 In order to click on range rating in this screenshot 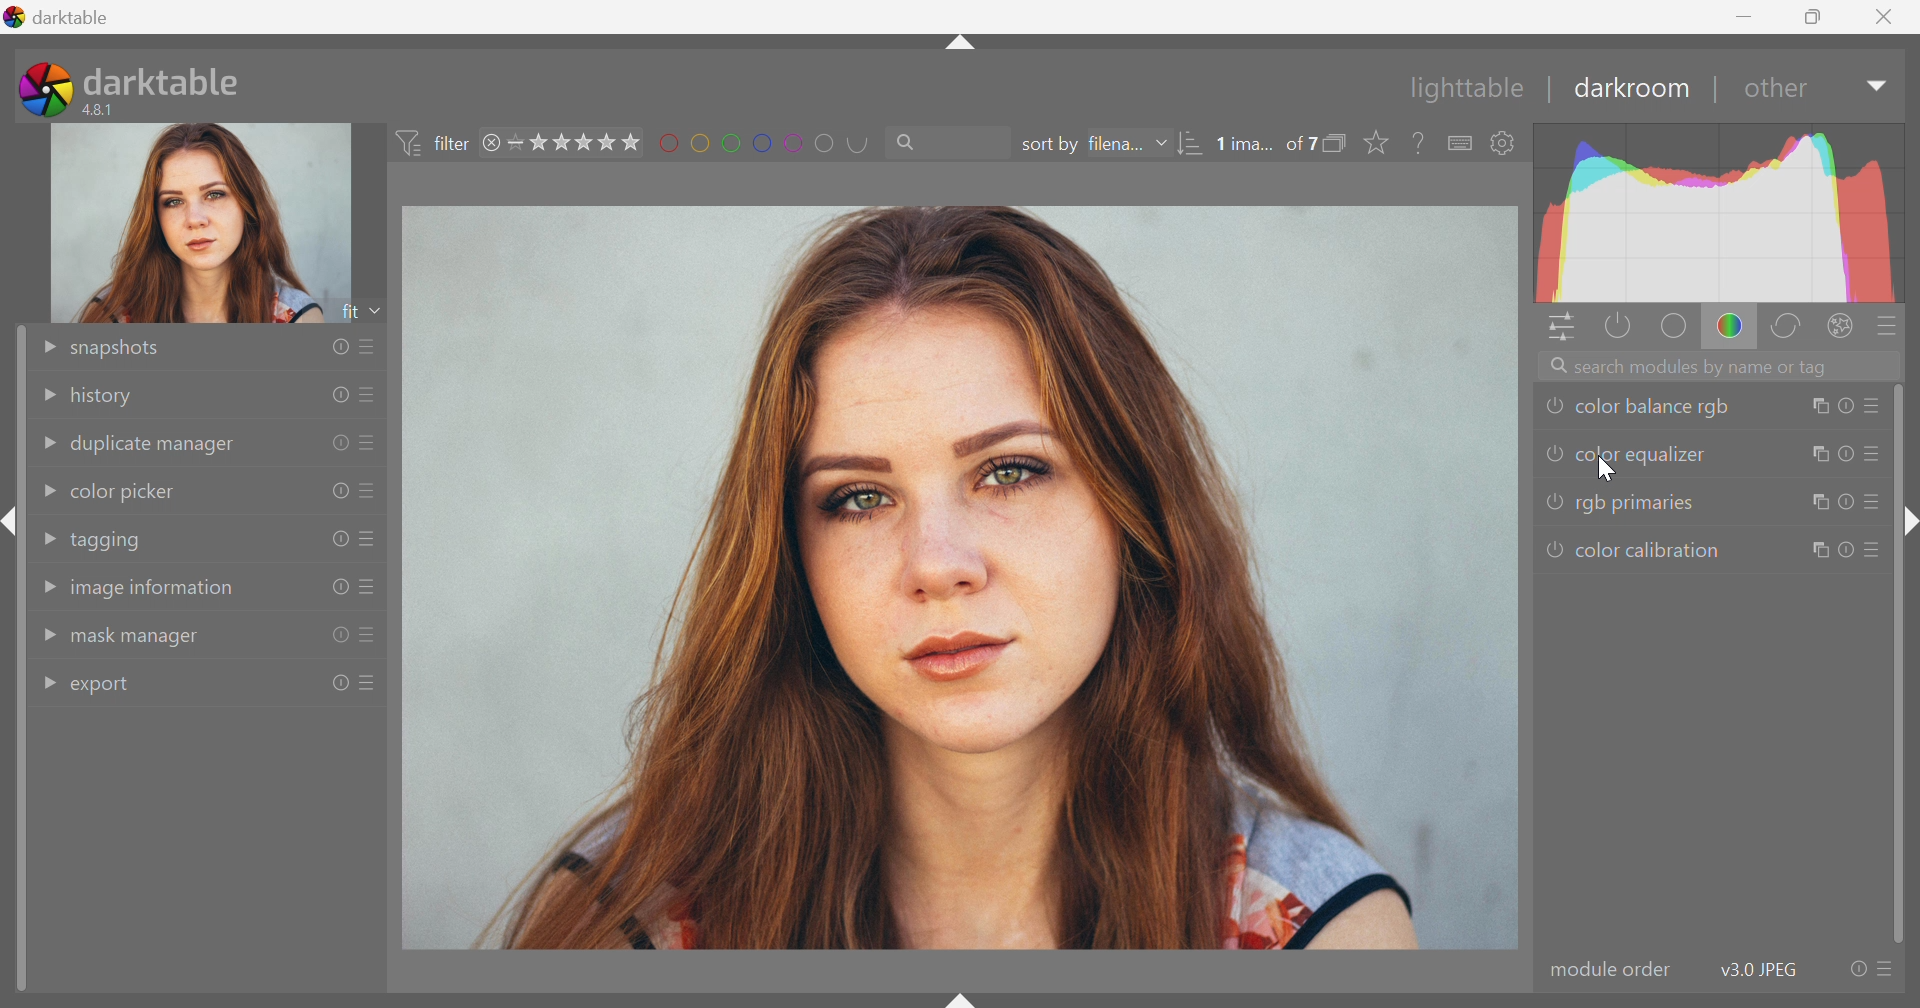, I will do `click(577, 142)`.